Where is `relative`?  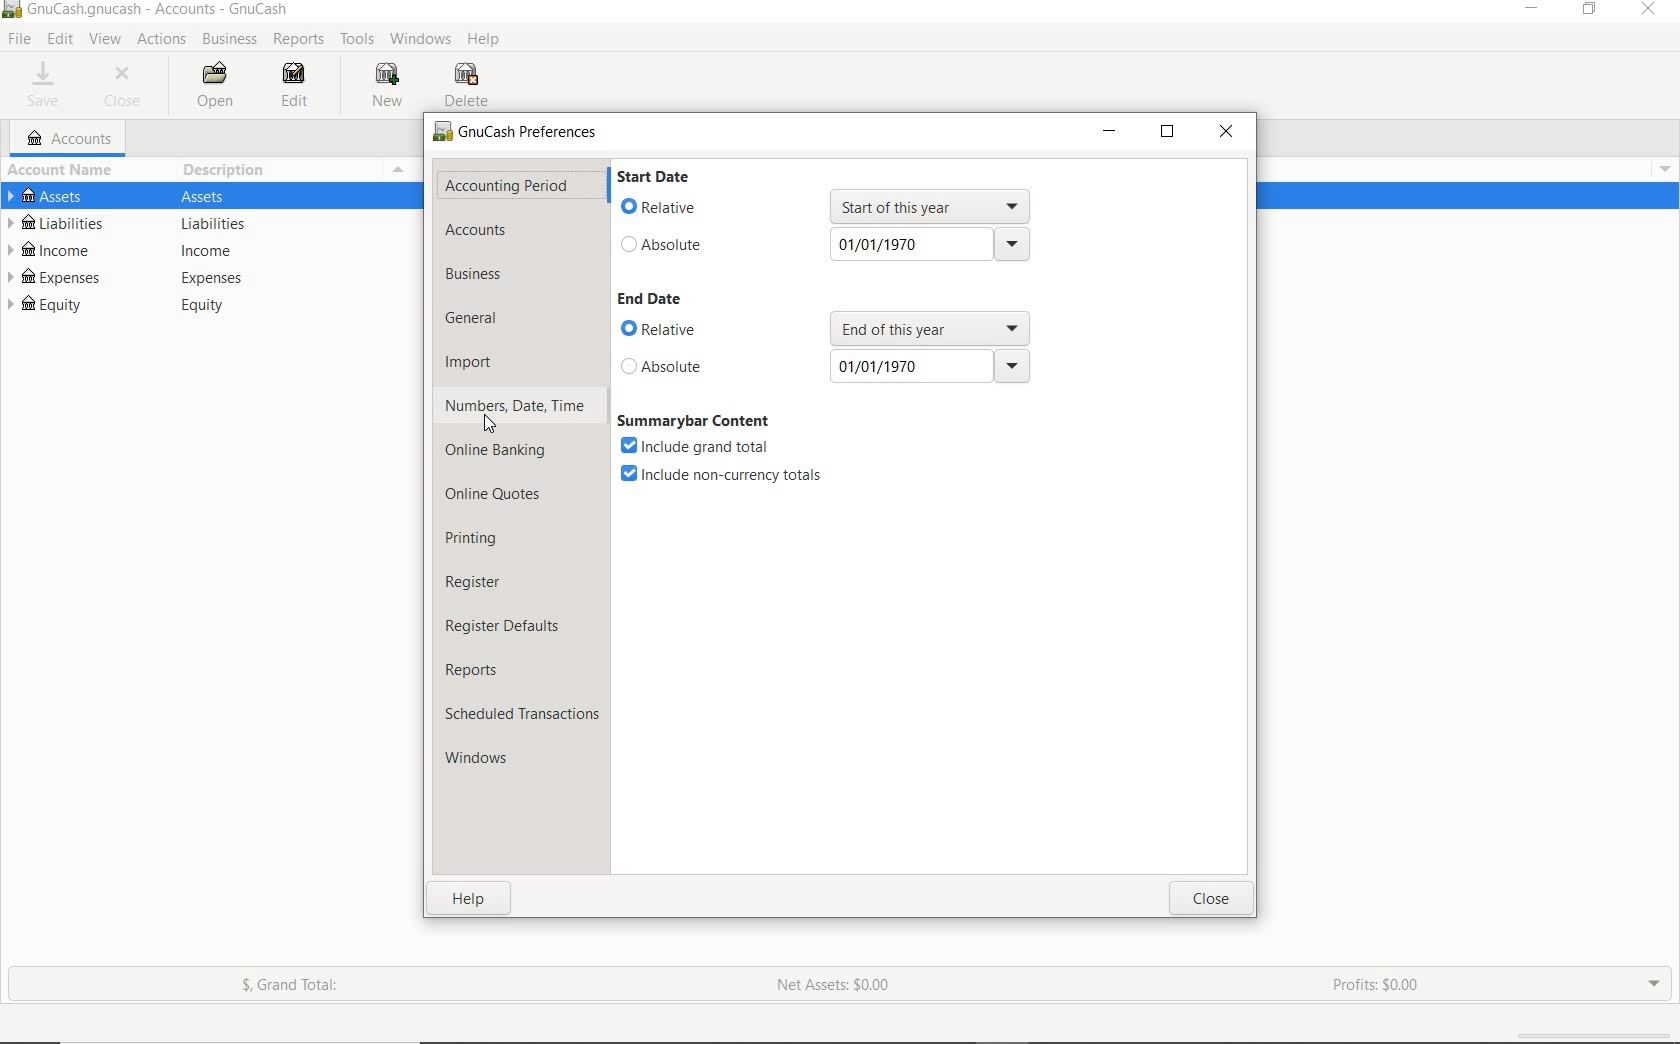
relative is located at coordinates (665, 330).